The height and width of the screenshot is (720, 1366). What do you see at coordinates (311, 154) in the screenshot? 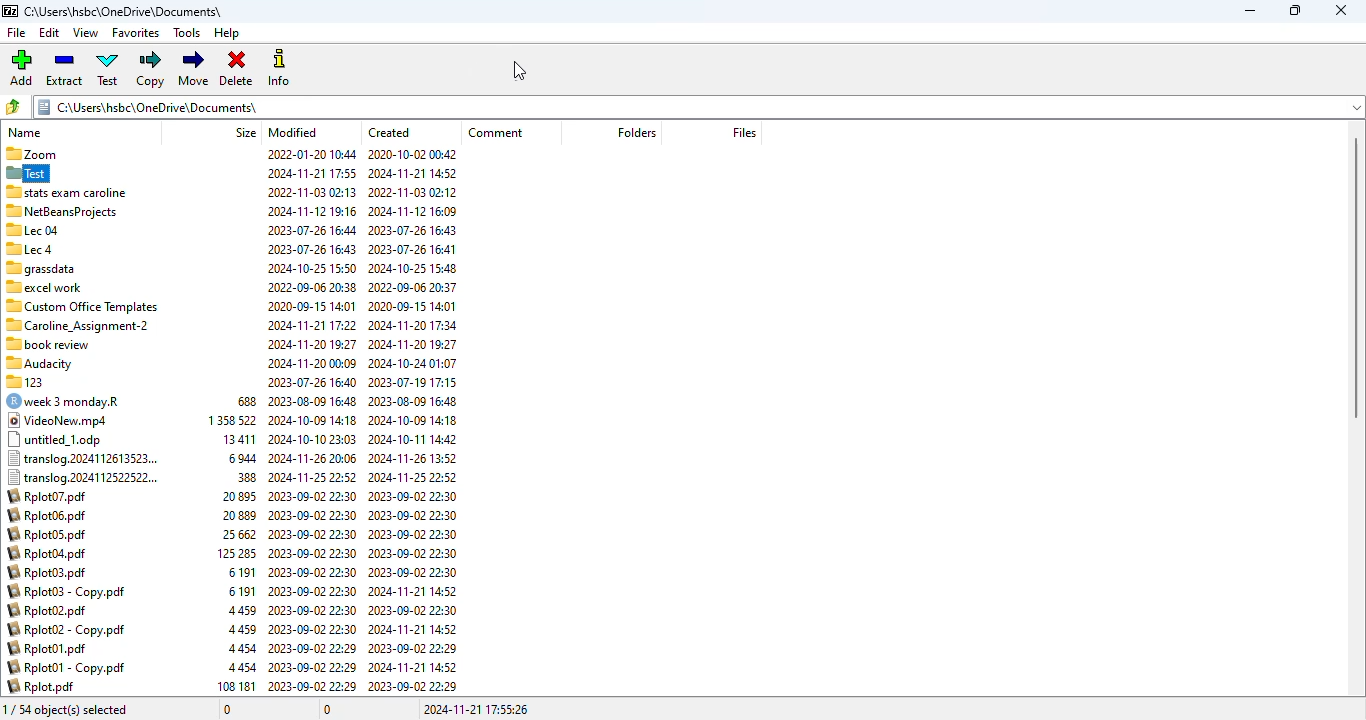
I see `2022-01-20 10:44` at bounding box center [311, 154].